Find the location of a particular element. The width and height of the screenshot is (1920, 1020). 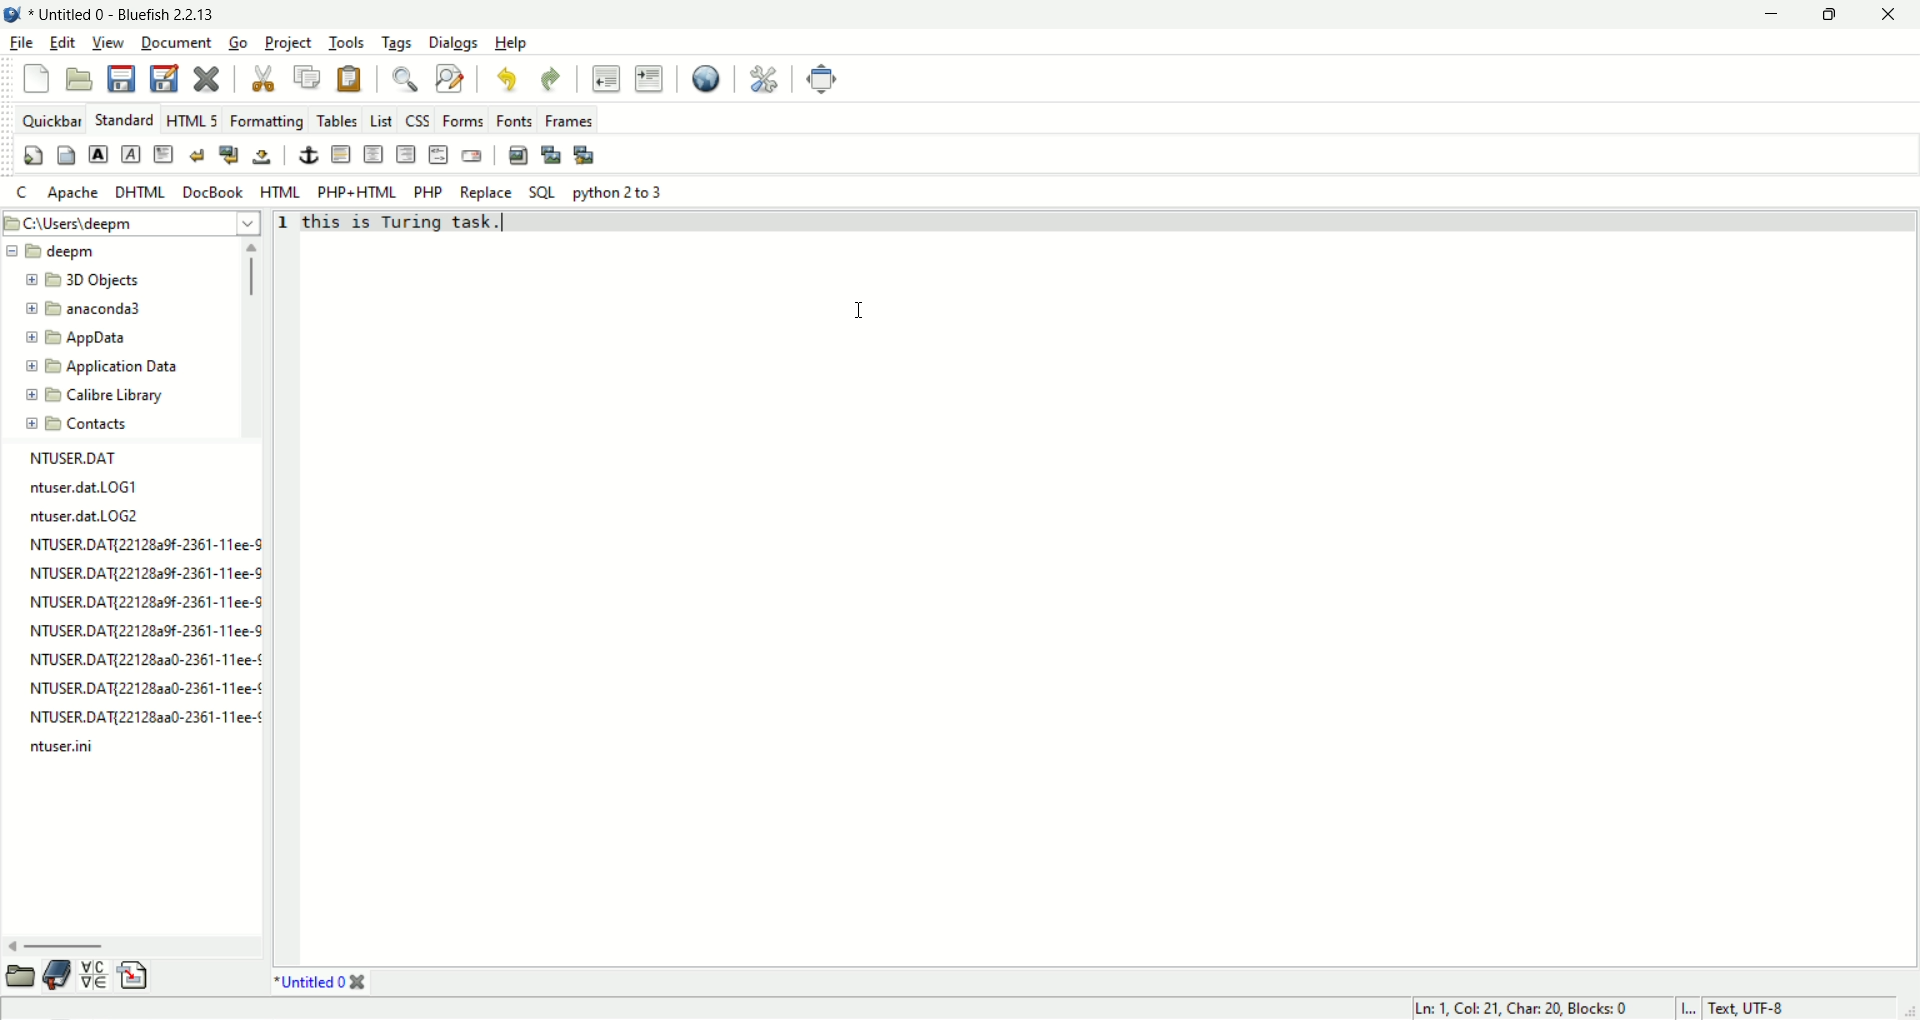

DHTML is located at coordinates (139, 192).